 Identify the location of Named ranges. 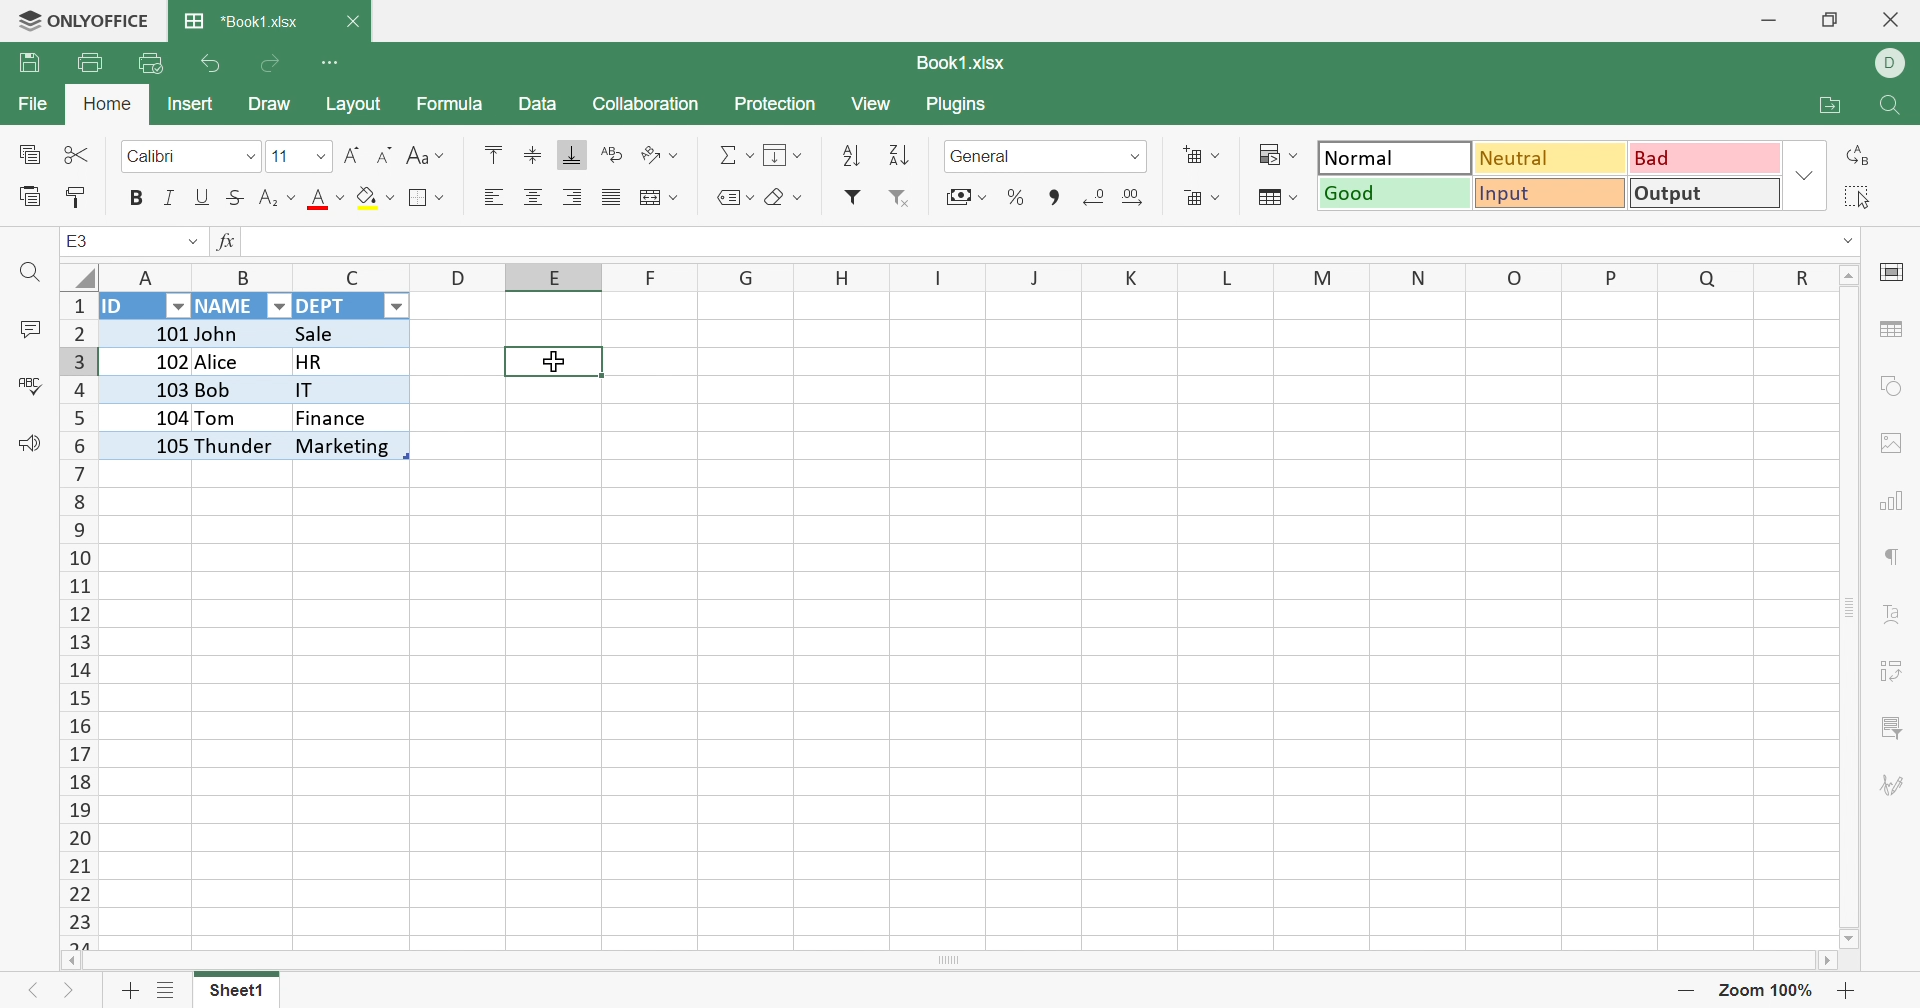
(731, 198).